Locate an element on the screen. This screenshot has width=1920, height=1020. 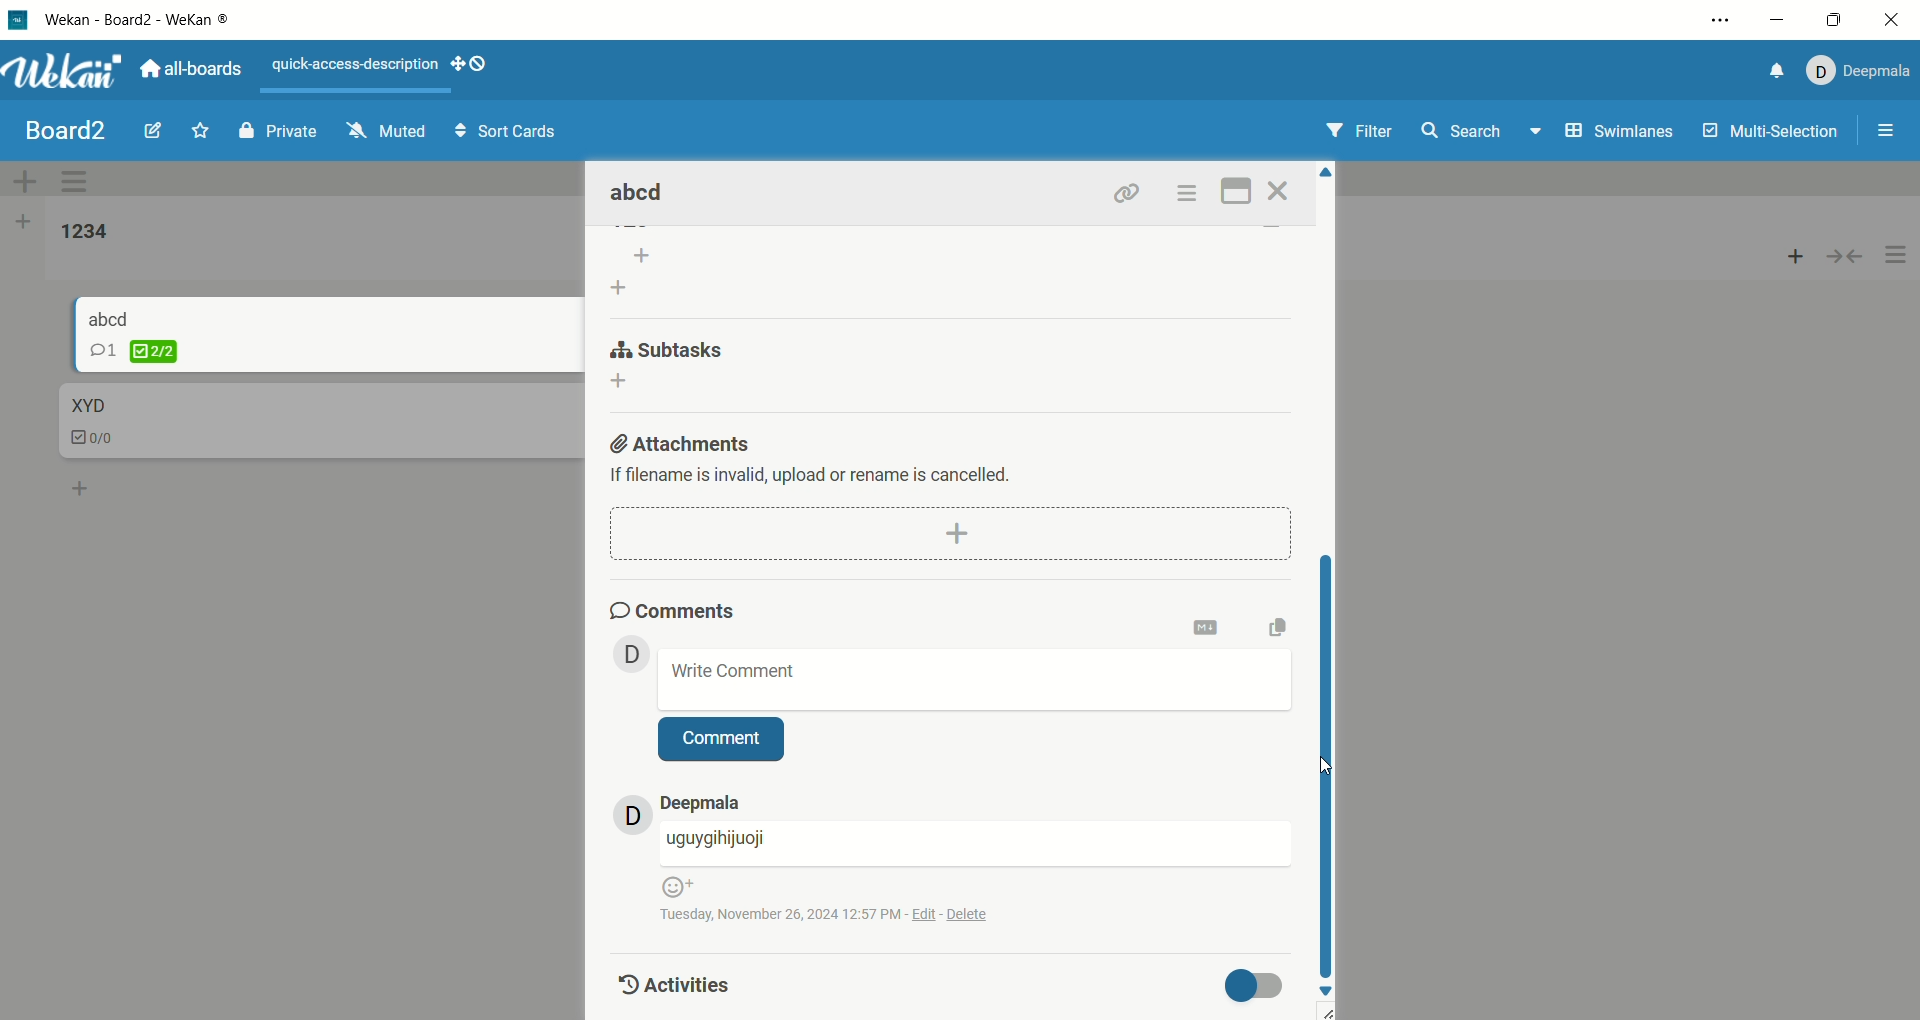
show-desktop-drag-handles is located at coordinates (472, 63).